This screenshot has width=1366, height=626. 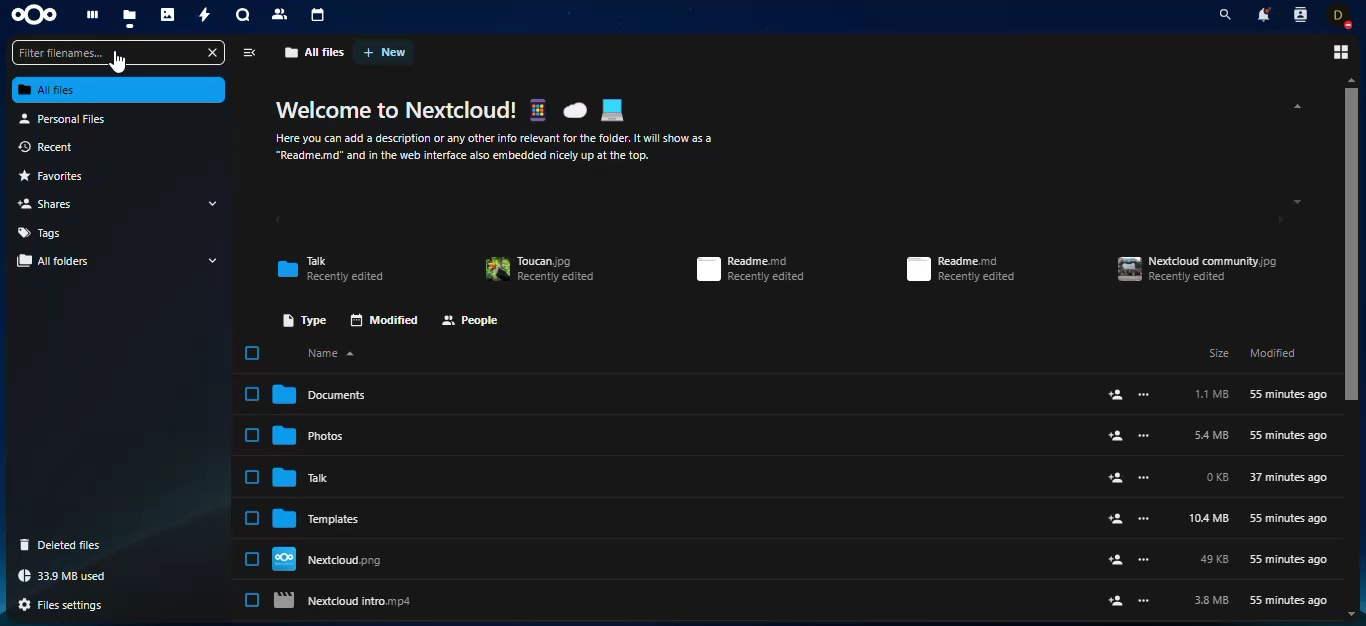 I want to click on Talk Recently edited, so click(x=330, y=269).